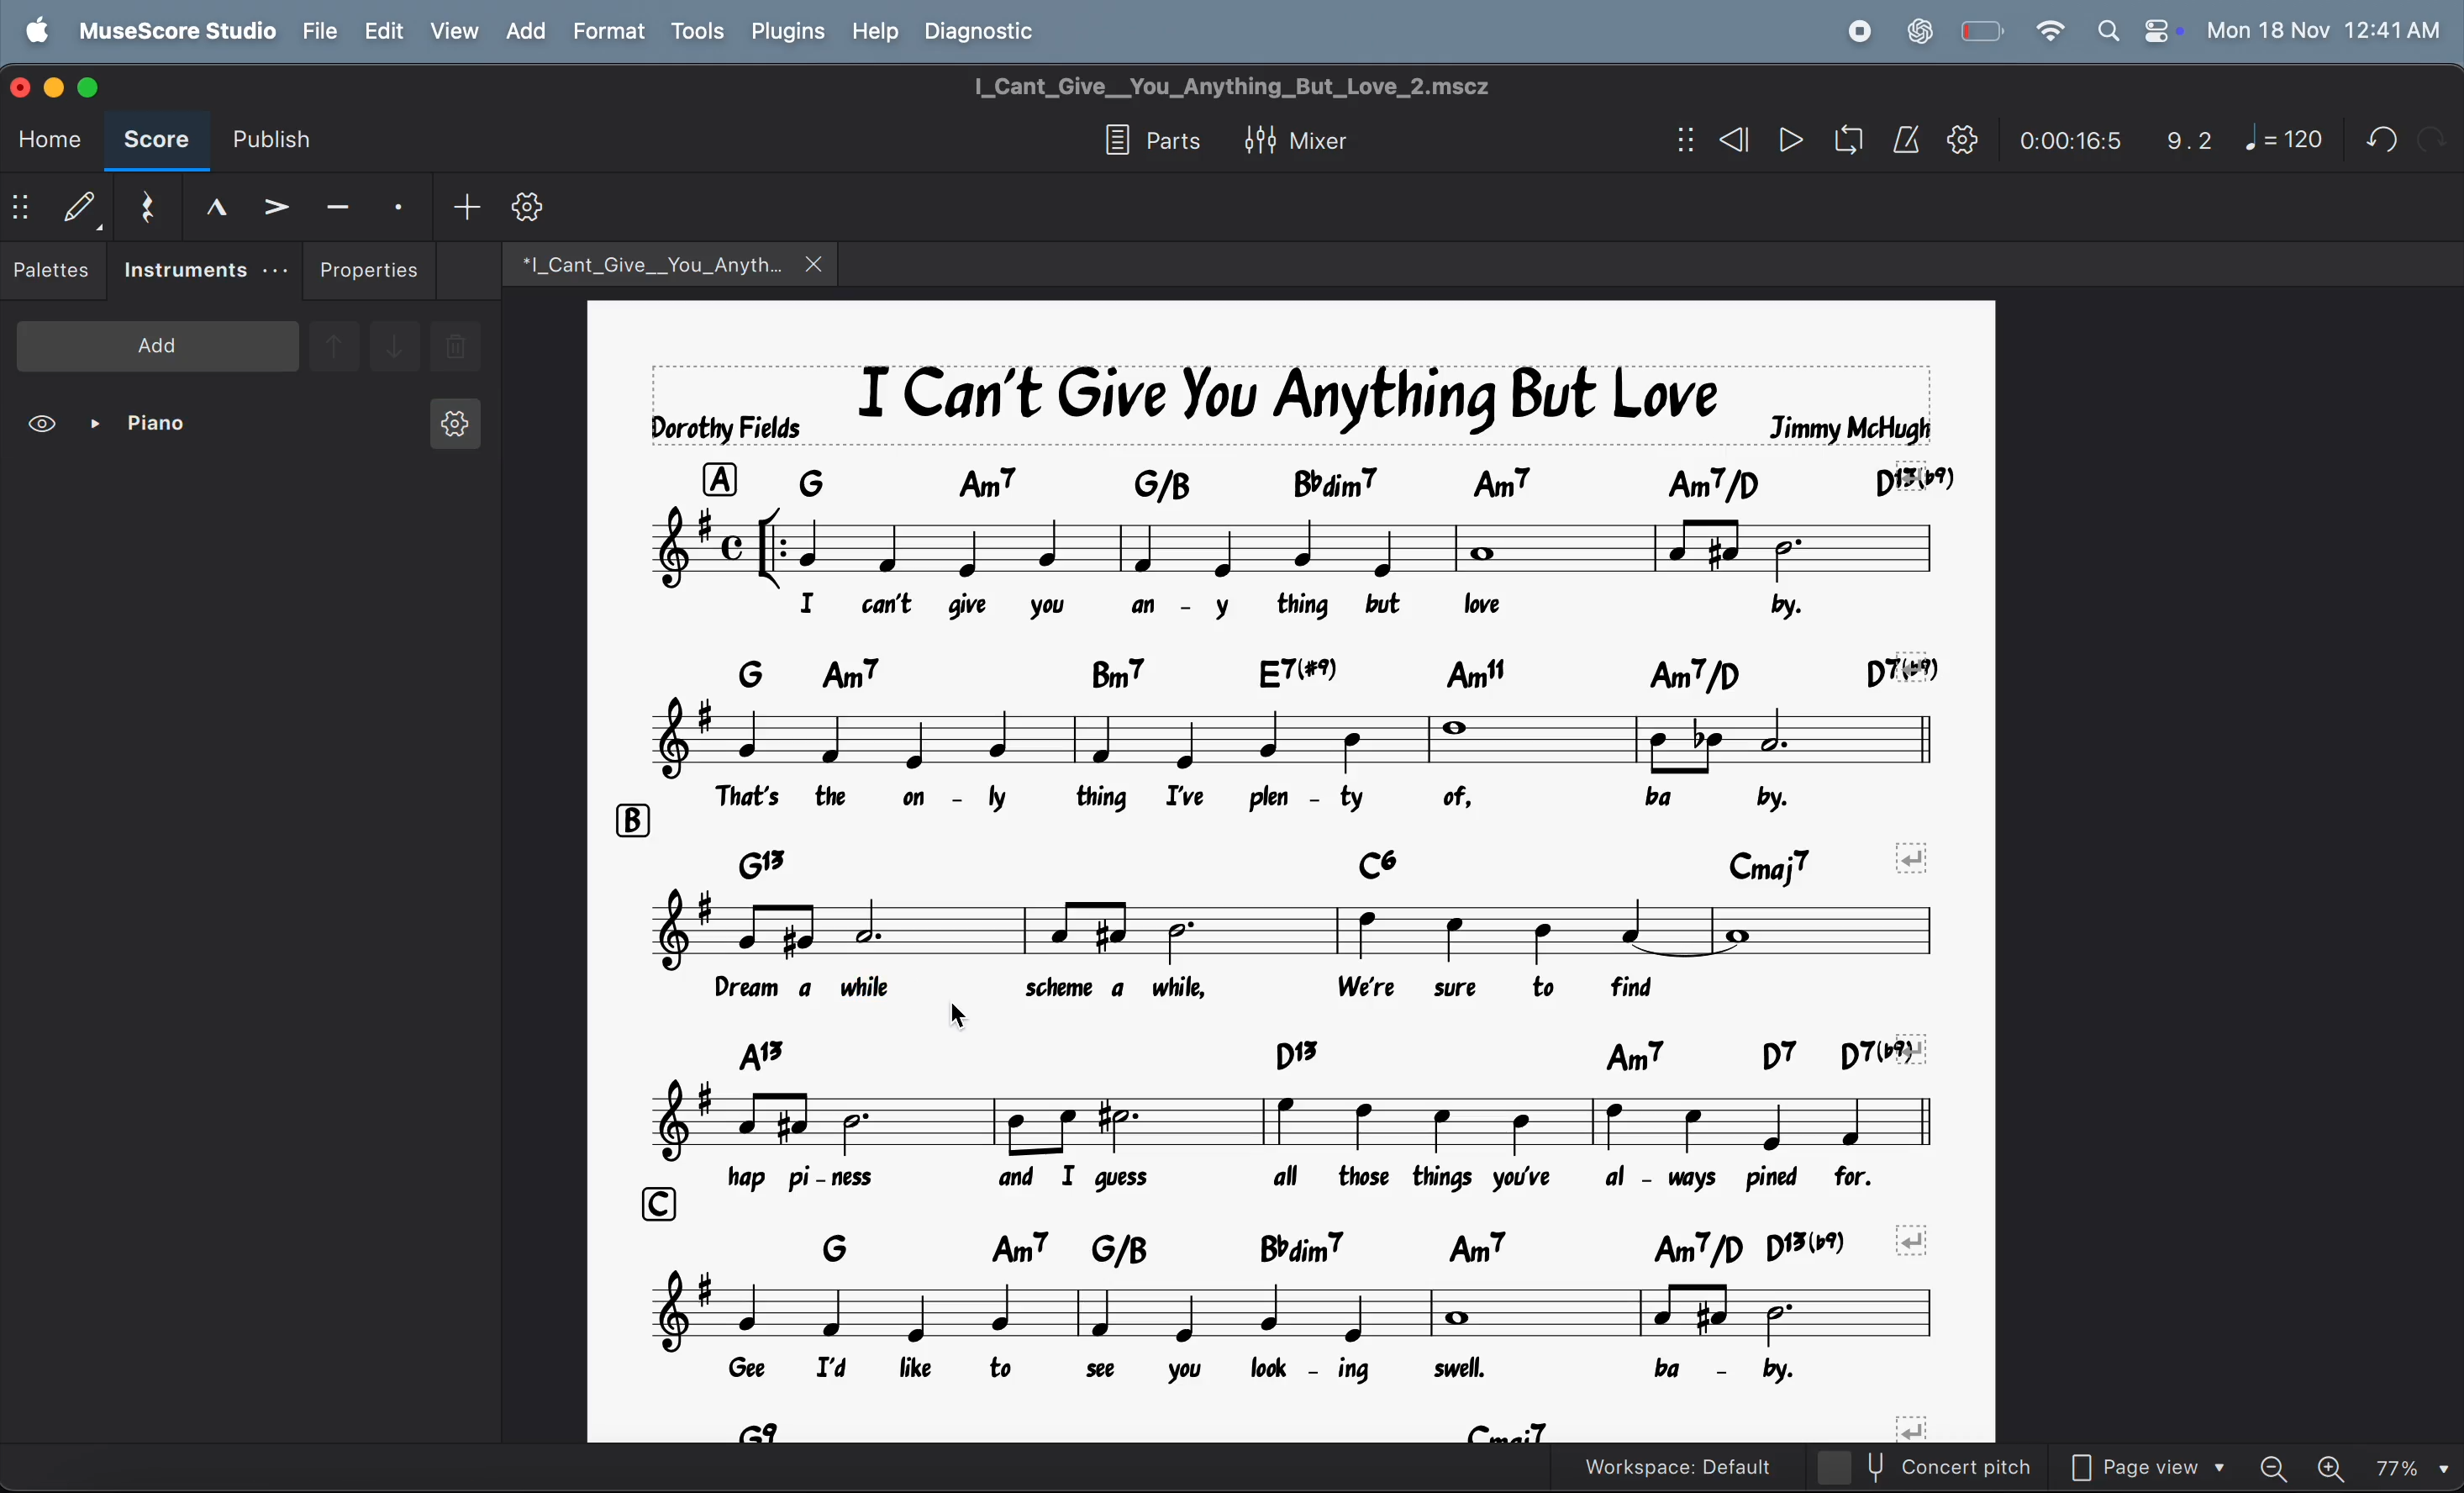 The image size is (2464, 1493). I want to click on set zoom- 77%, so click(2415, 1466).